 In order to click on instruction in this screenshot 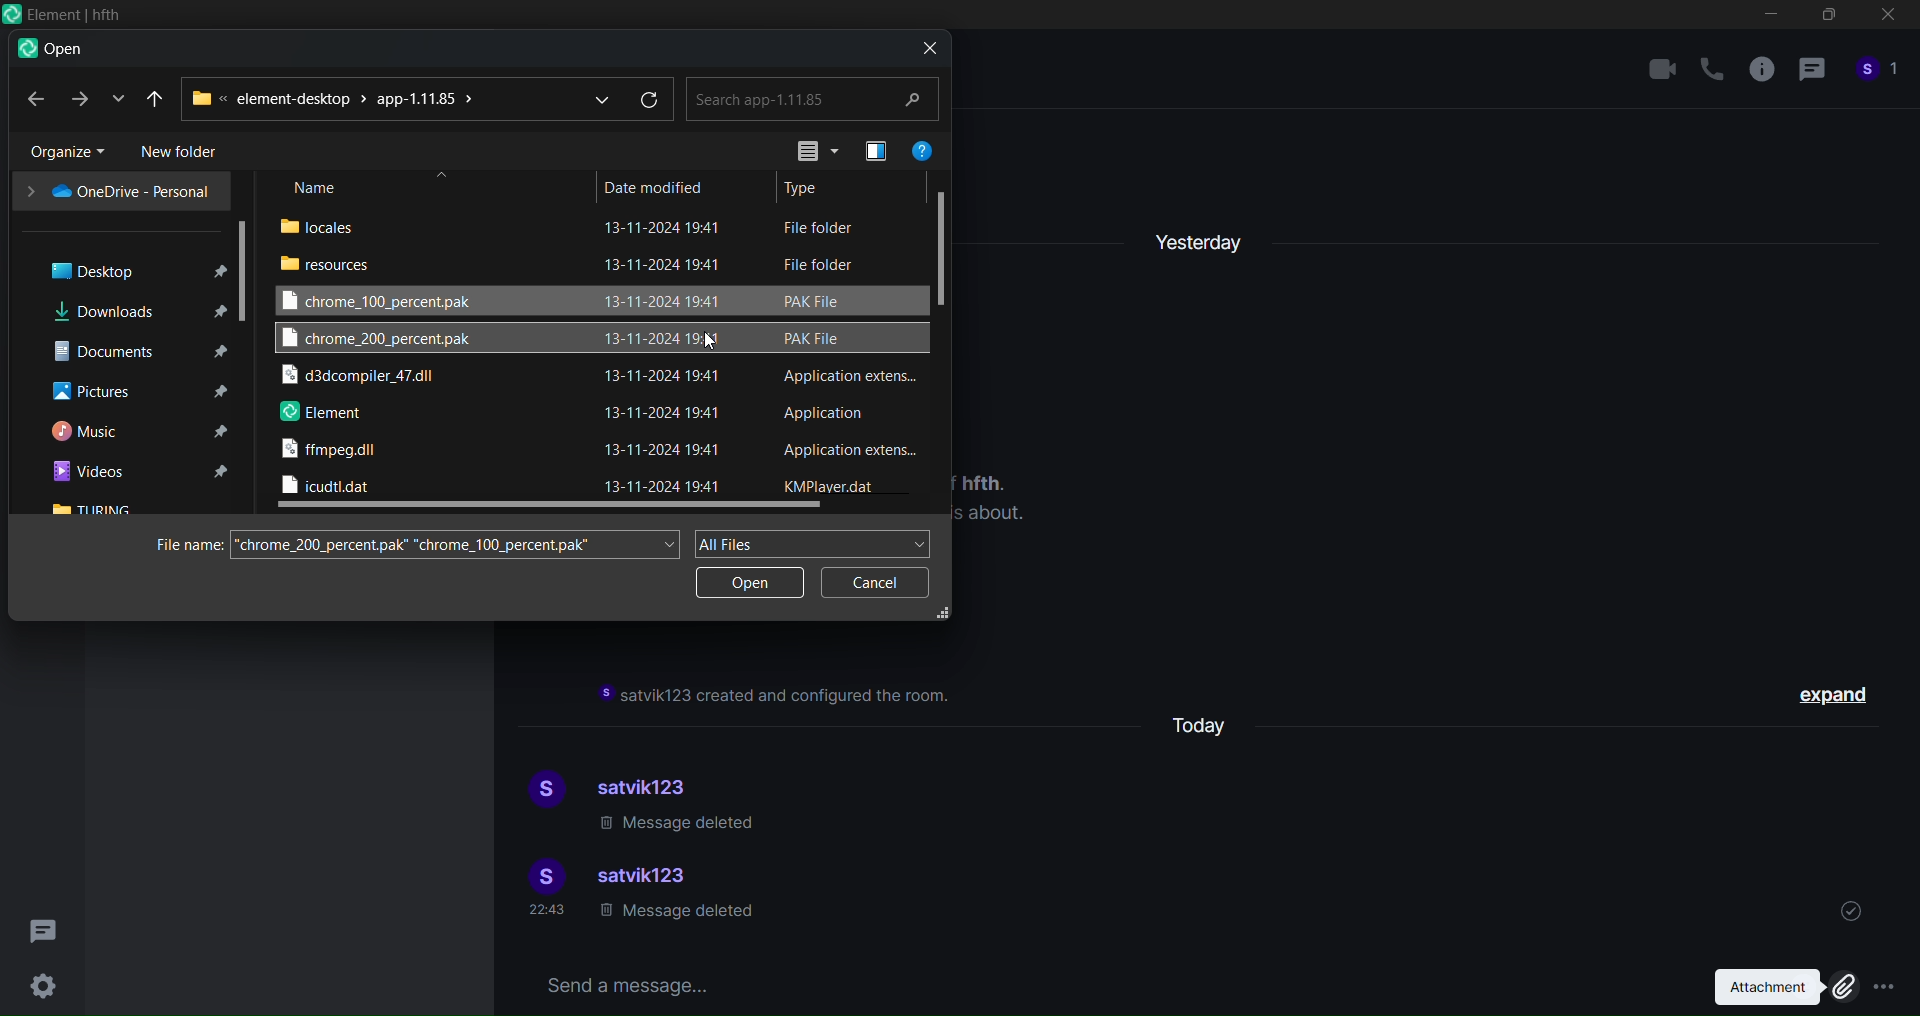, I will do `click(778, 696)`.